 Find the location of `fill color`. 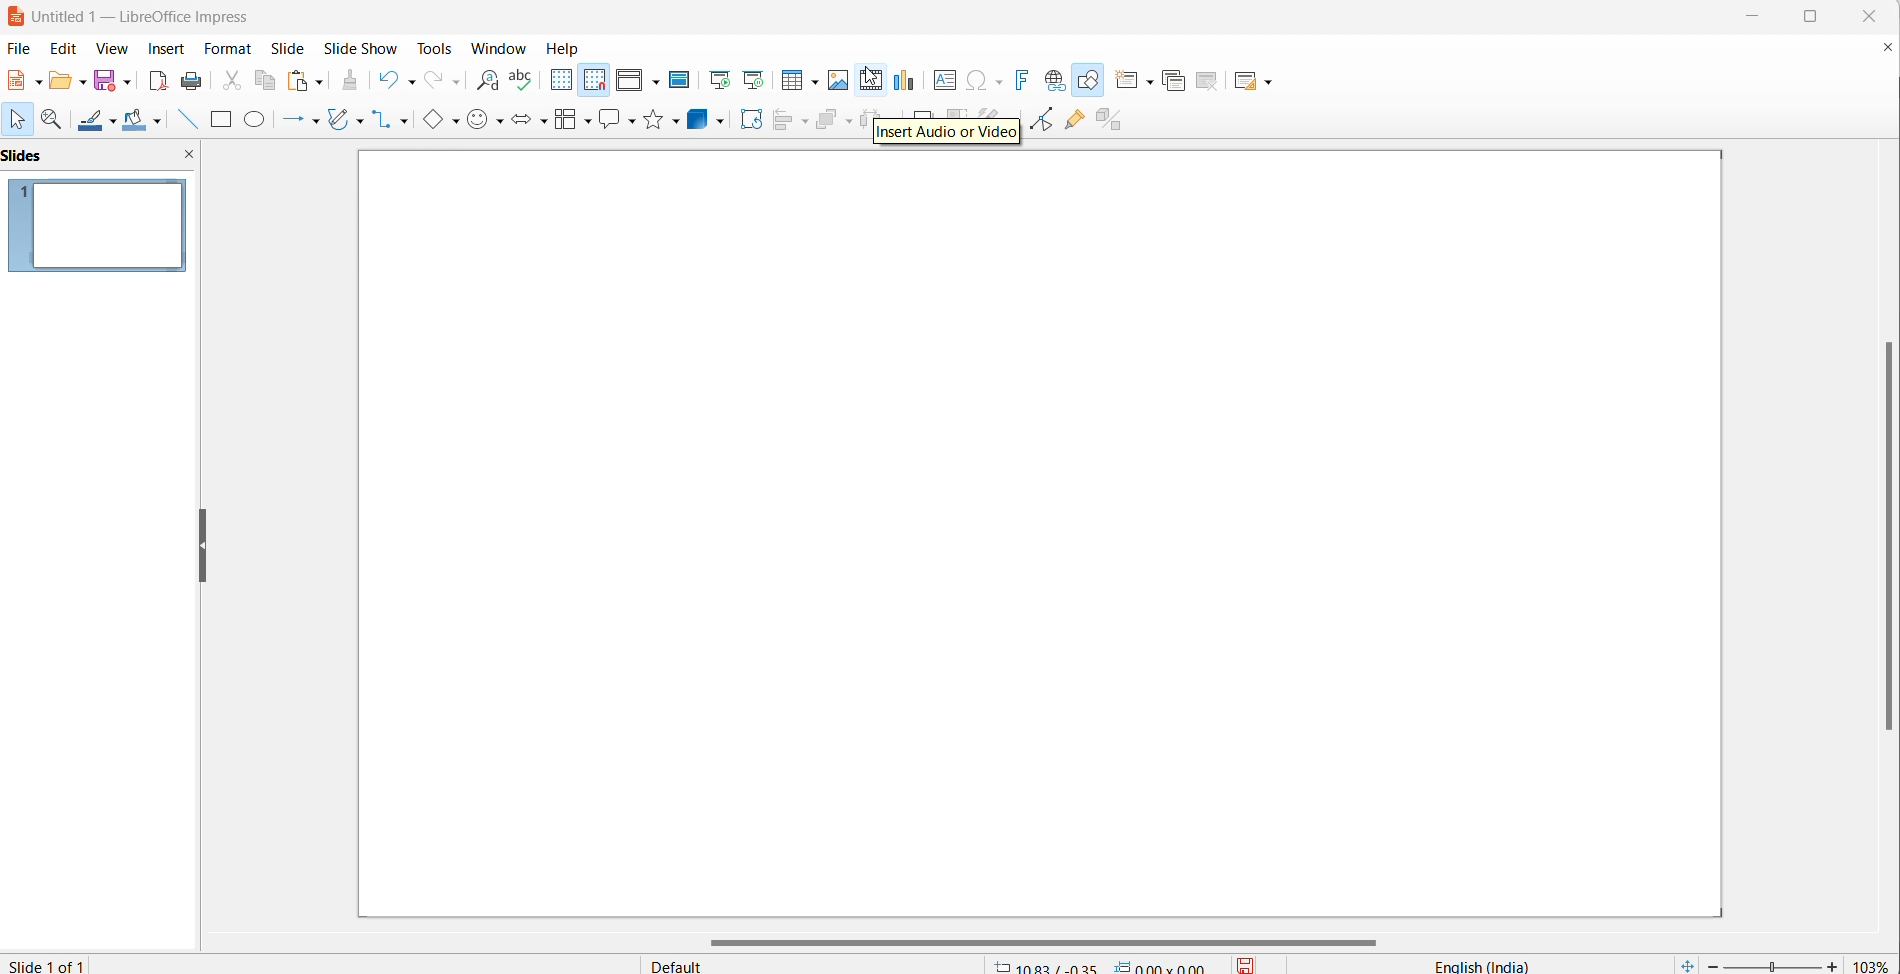

fill color is located at coordinates (134, 121).